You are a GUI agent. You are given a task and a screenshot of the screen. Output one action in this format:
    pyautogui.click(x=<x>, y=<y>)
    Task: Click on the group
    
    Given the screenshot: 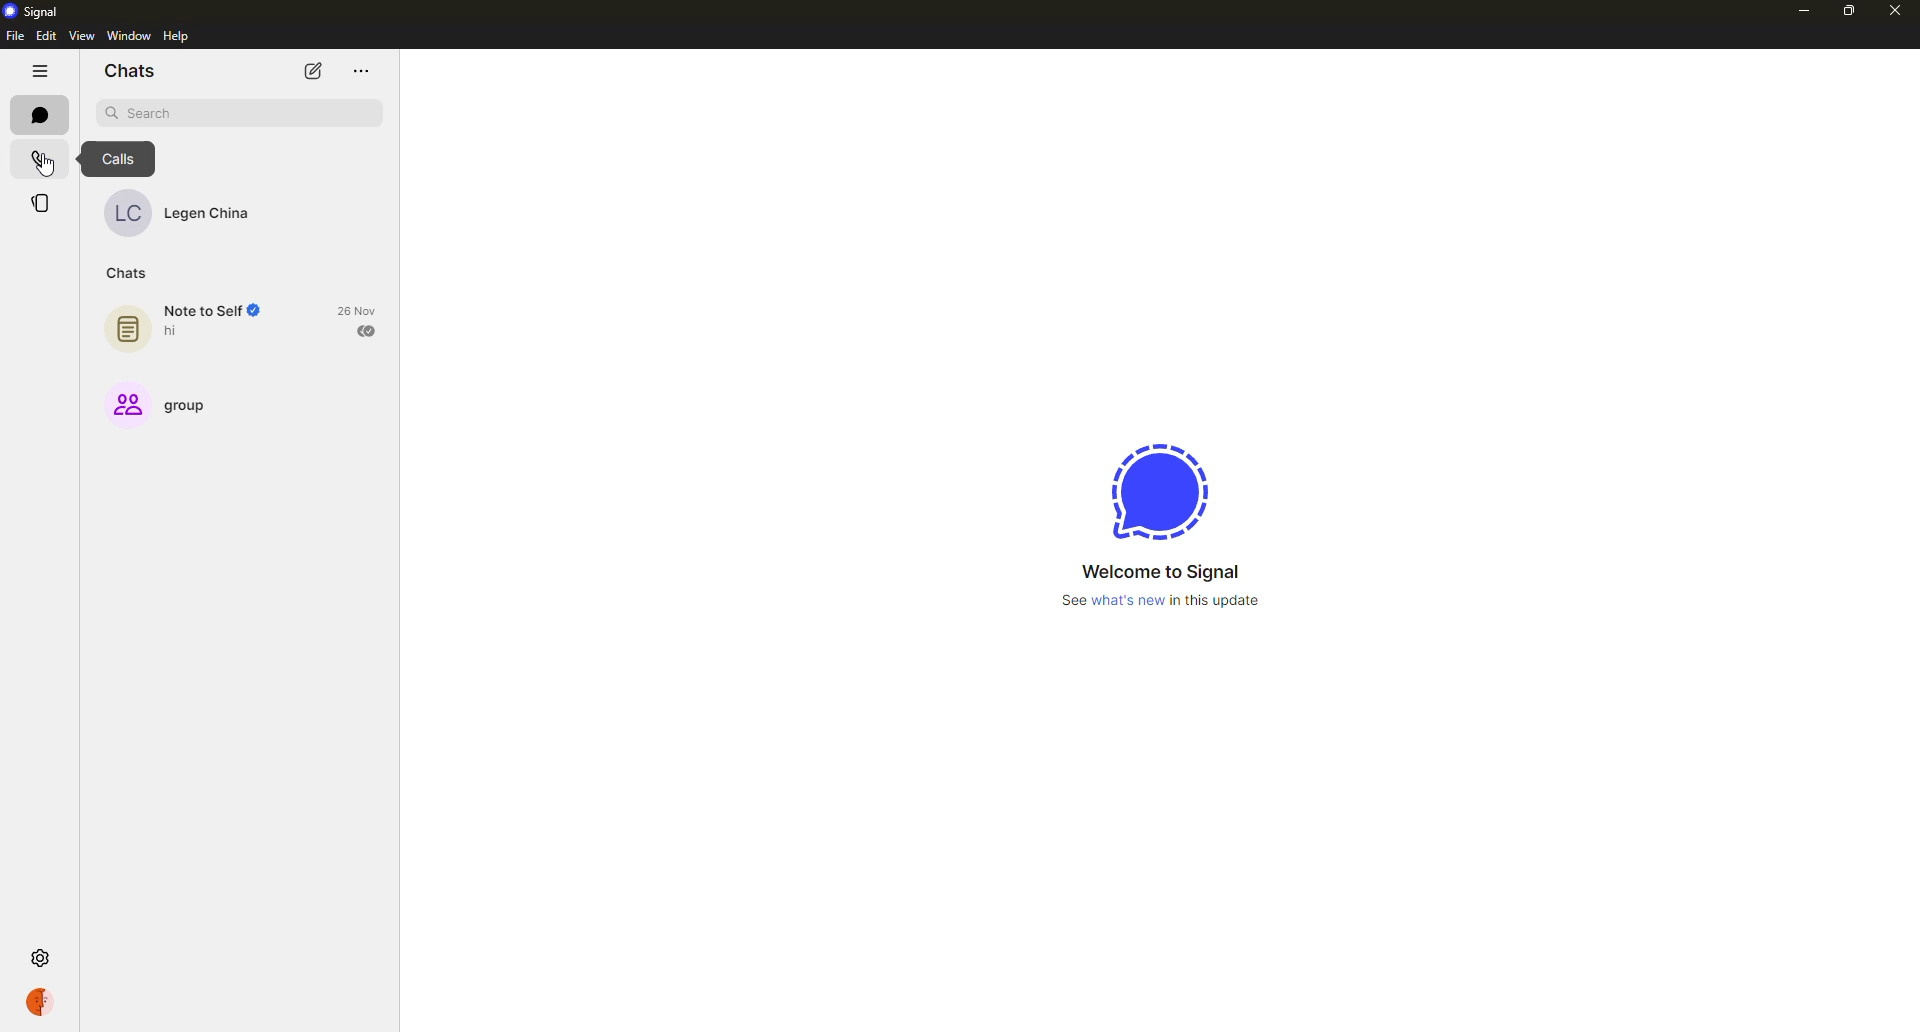 What is the action you would take?
    pyautogui.click(x=170, y=402)
    